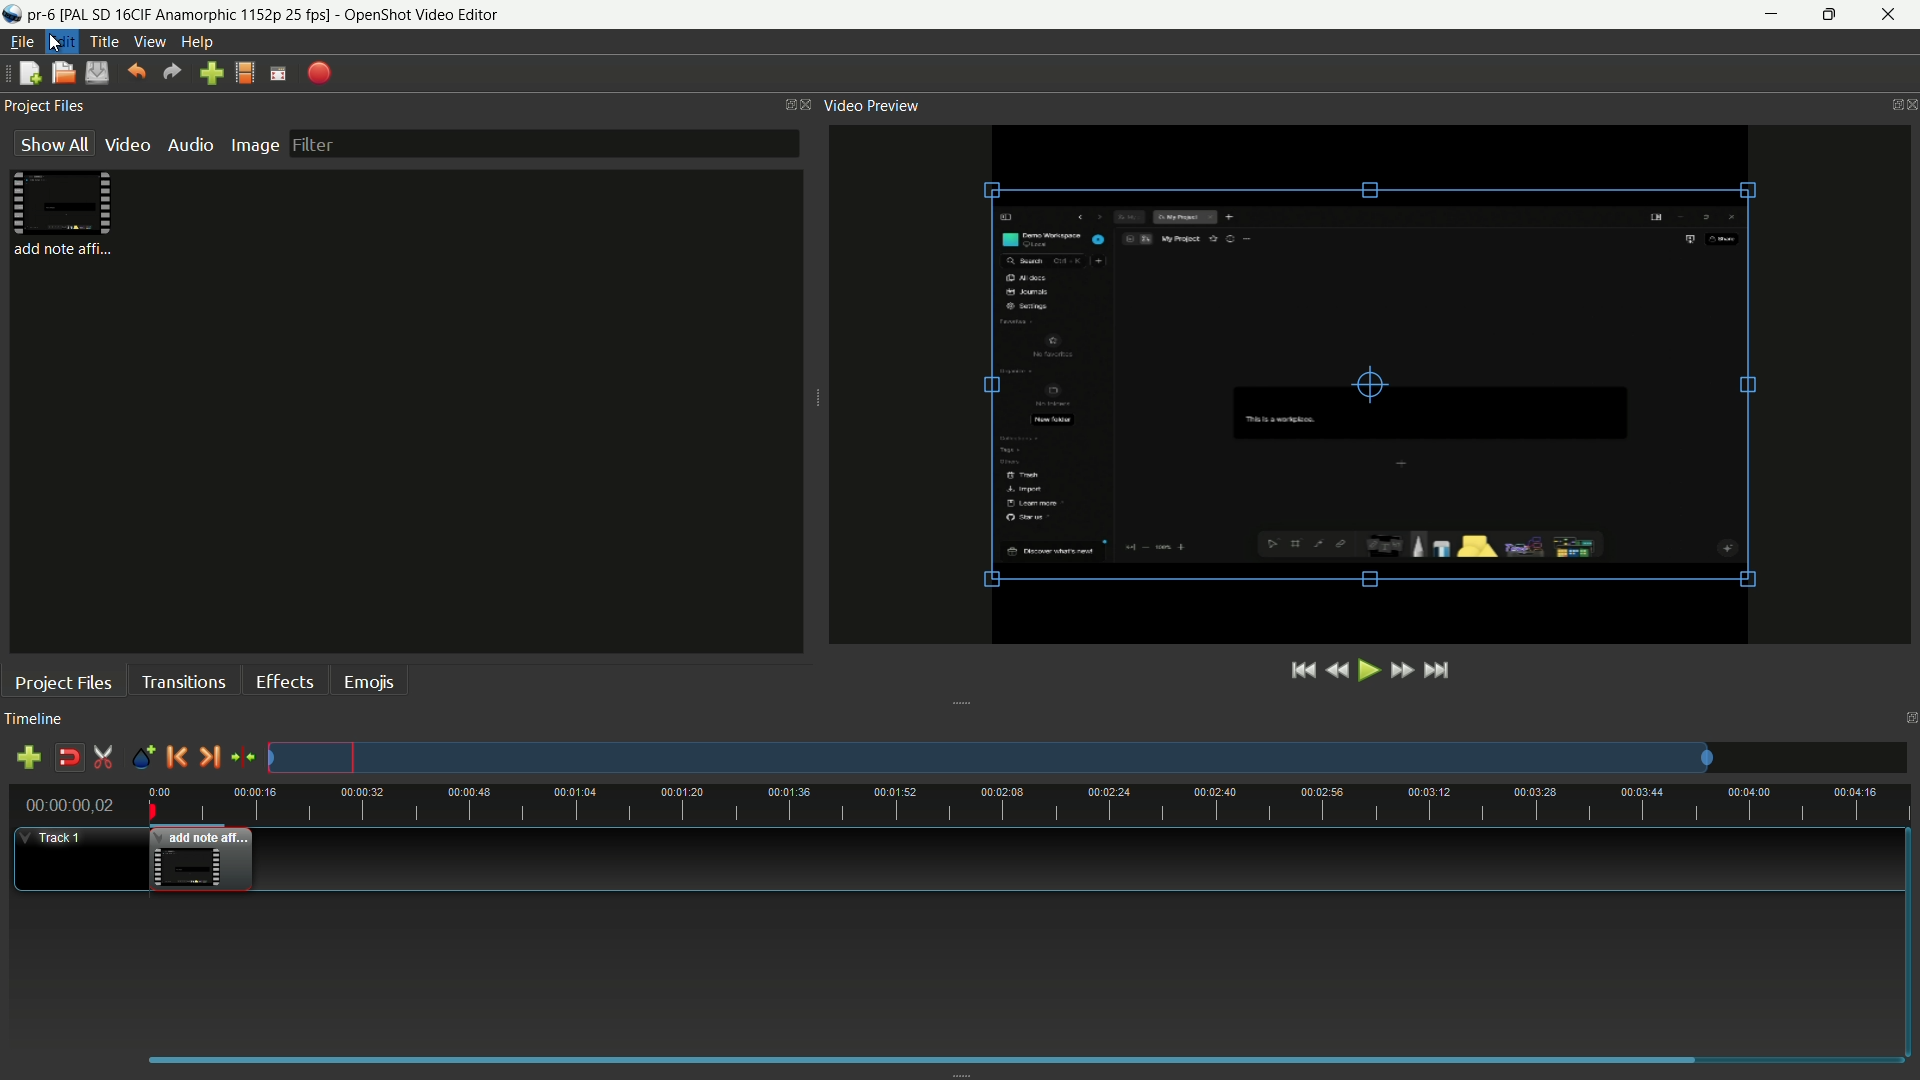 The height and width of the screenshot is (1080, 1920). What do you see at coordinates (142, 758) in the screenshot?
I see `create marker` at bounding box center [142, 758].